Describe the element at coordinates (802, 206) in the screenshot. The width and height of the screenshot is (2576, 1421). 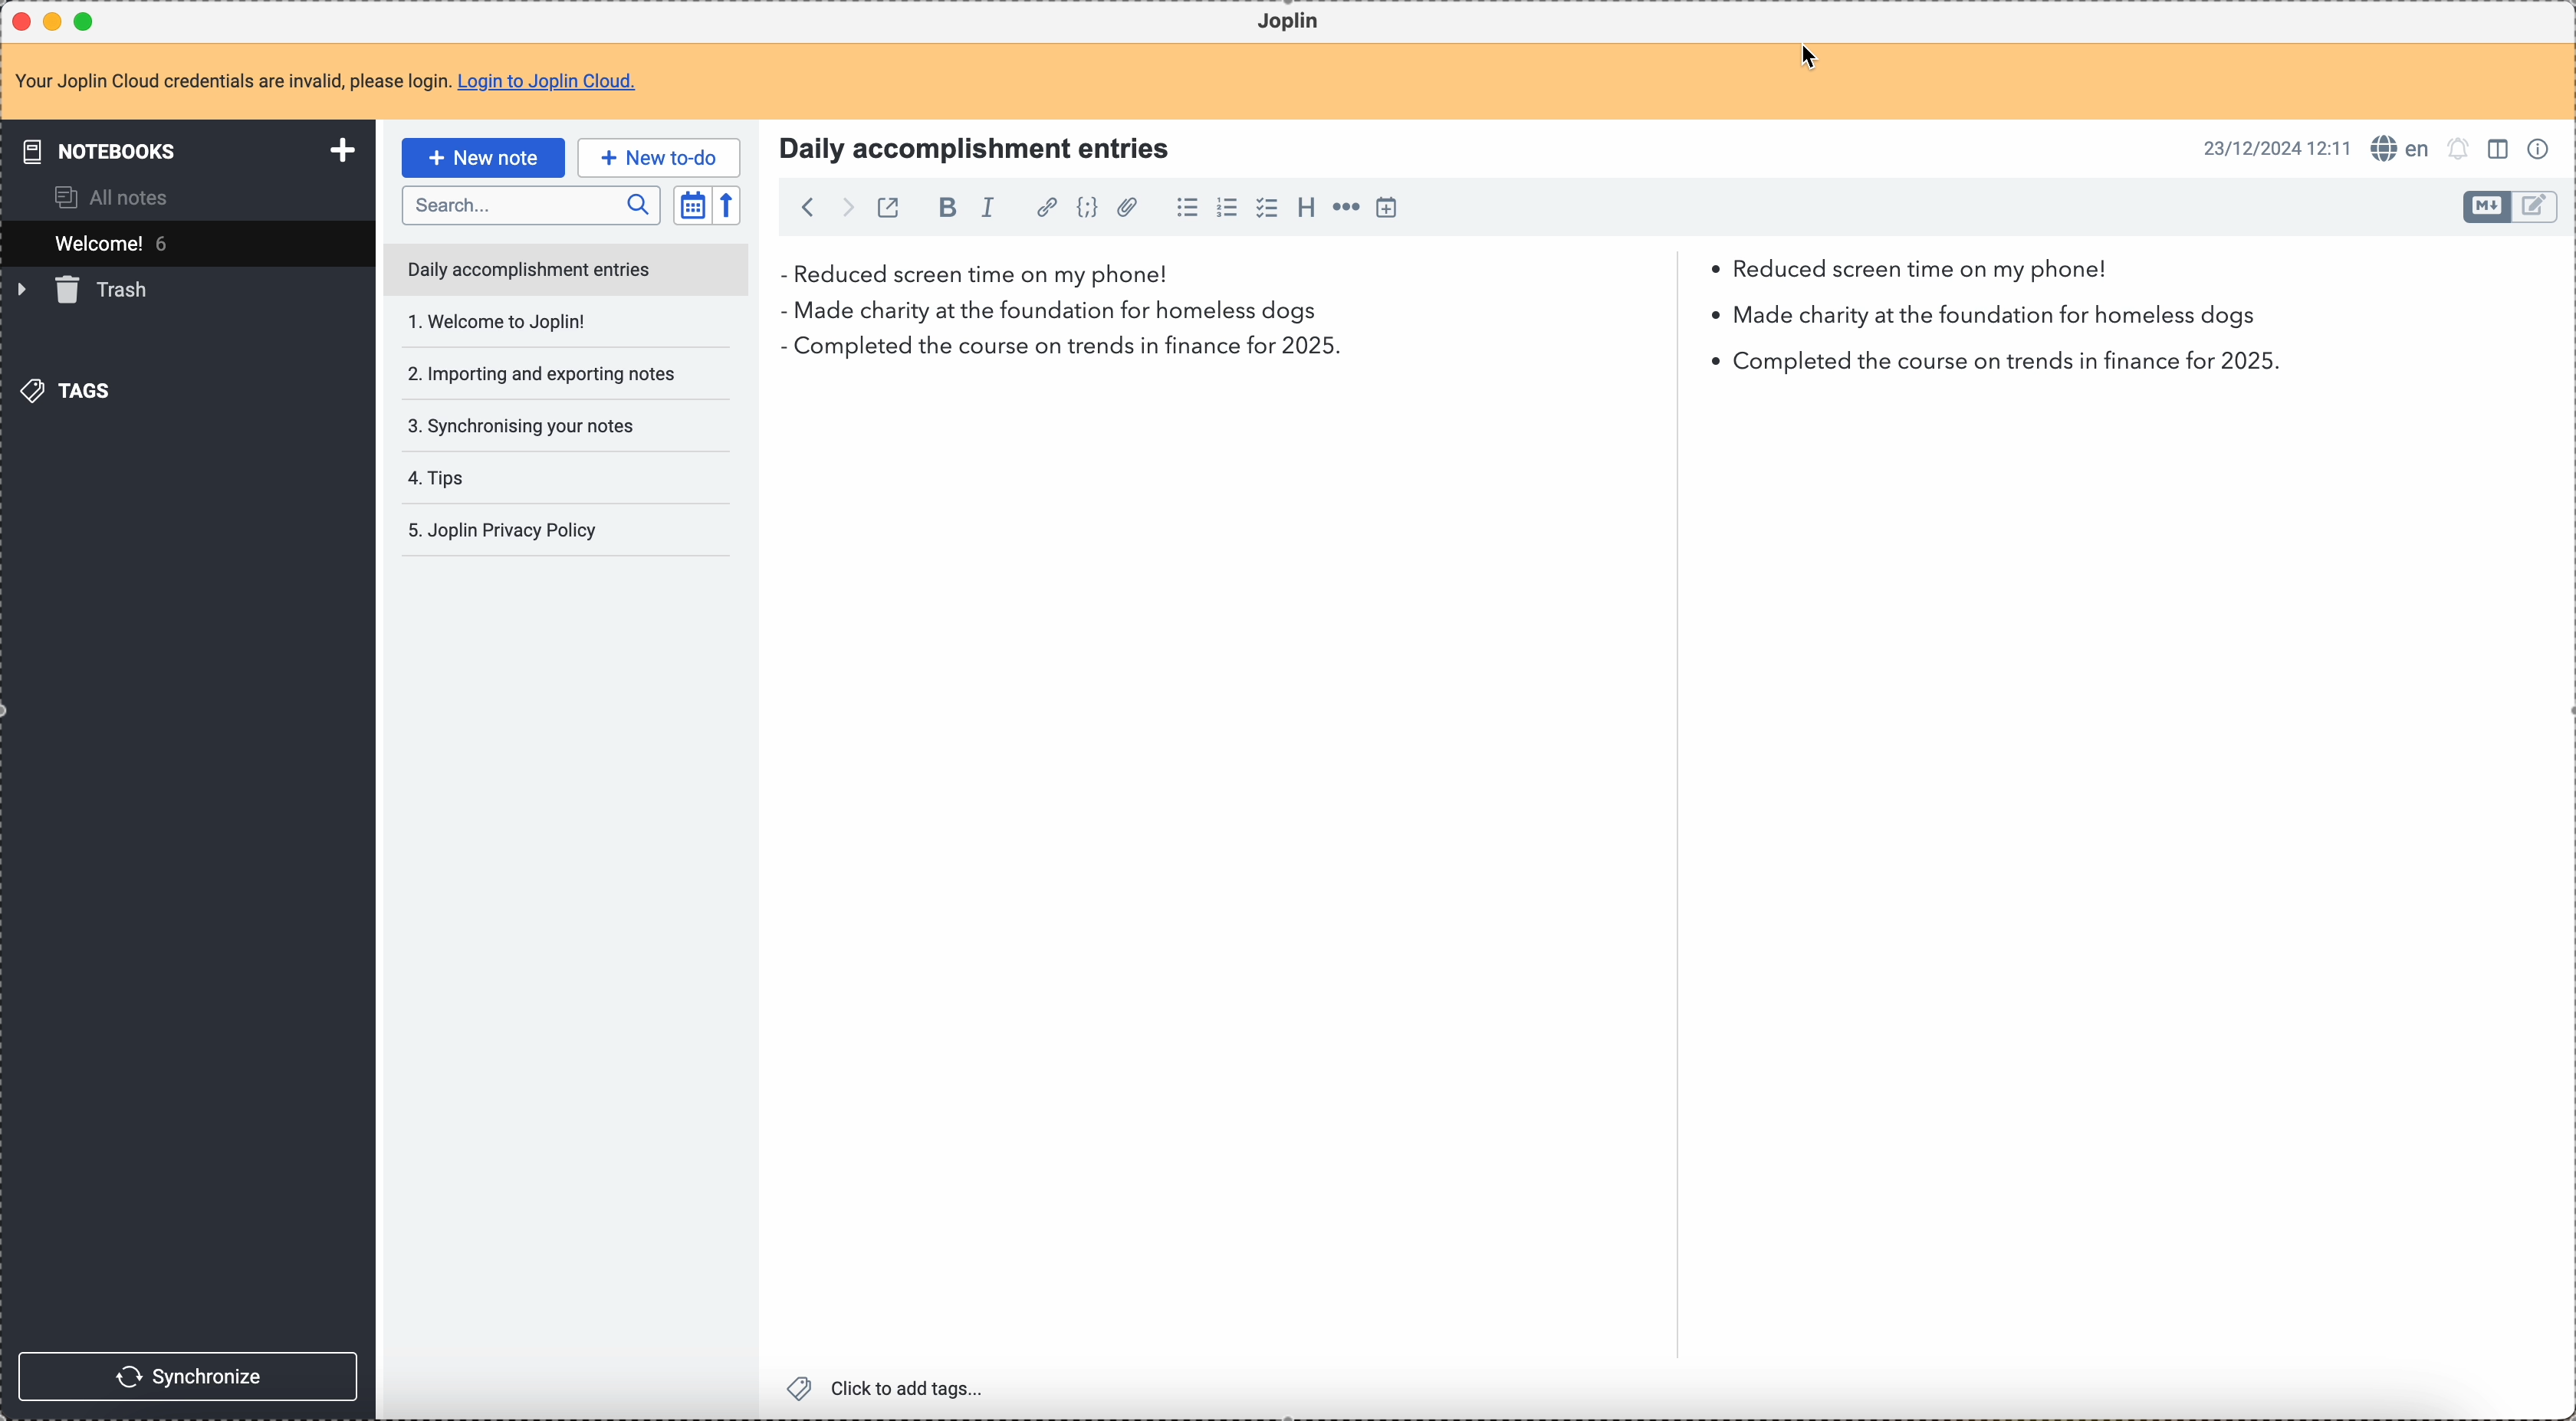
I see `back` at that location.